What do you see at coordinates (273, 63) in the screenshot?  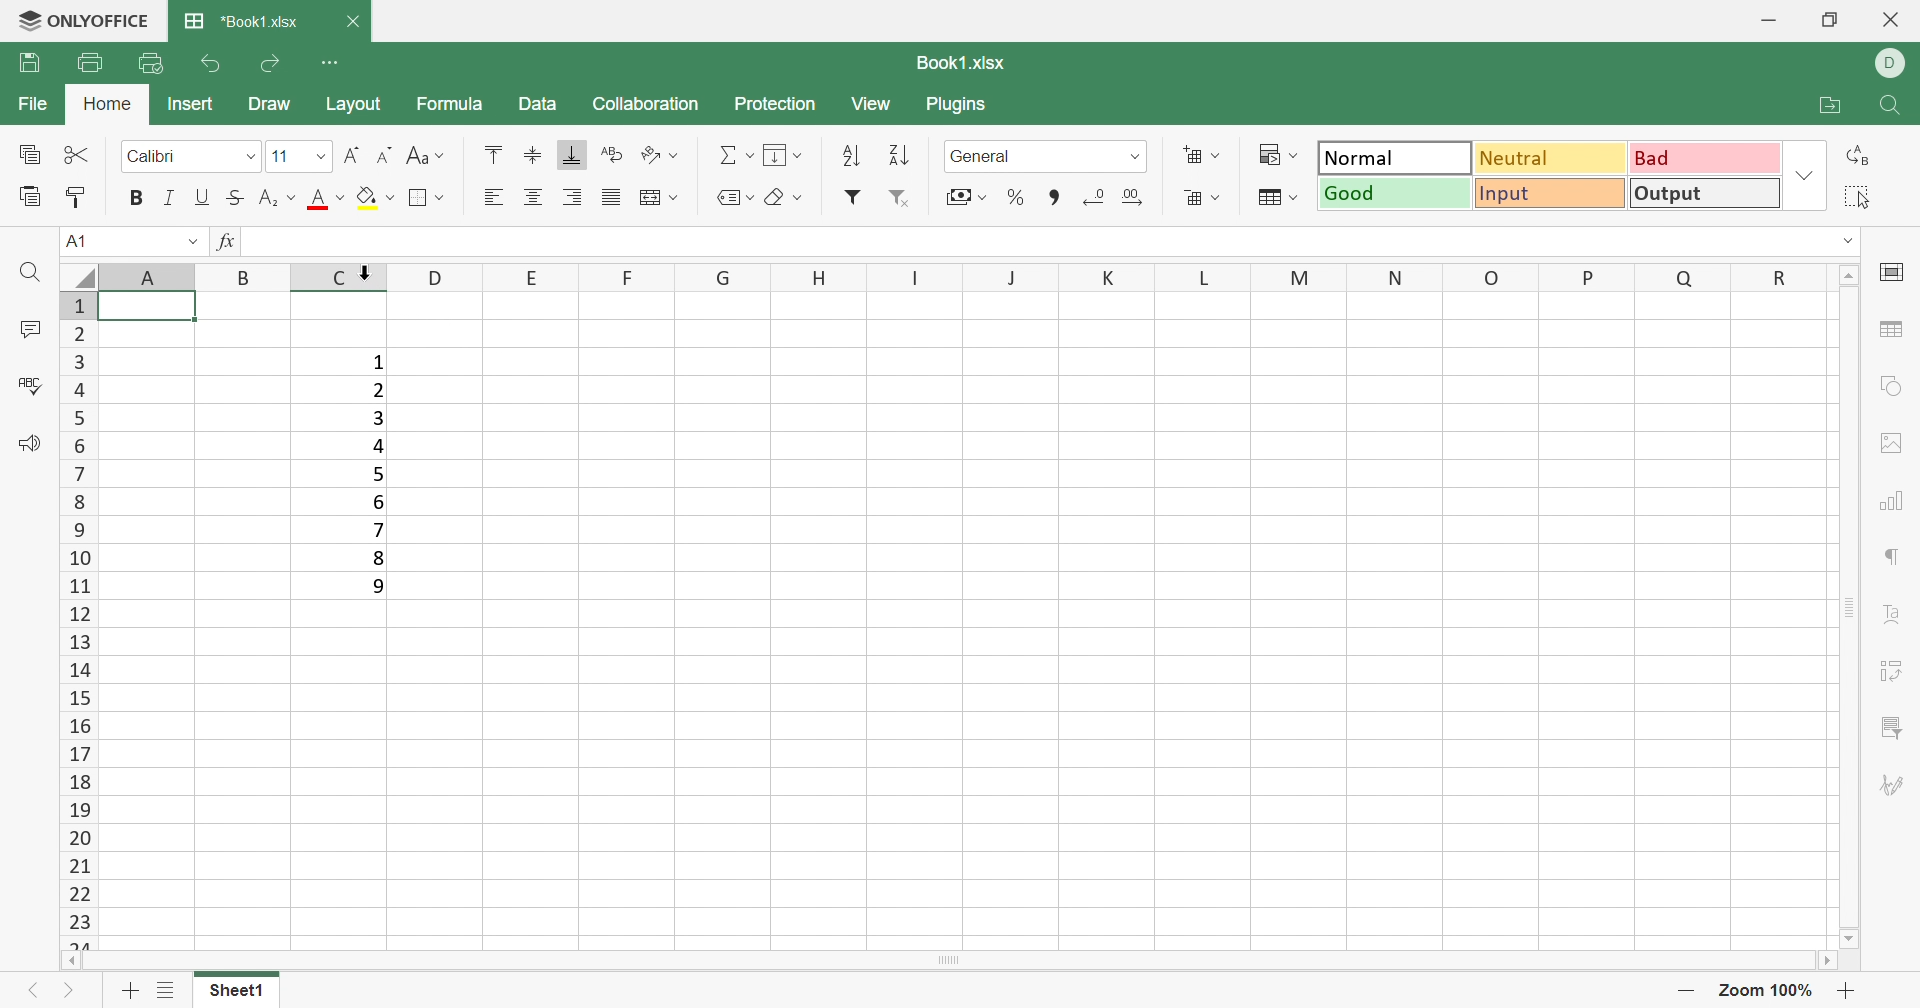 I see `Redo` at bounding box center [273, 63].